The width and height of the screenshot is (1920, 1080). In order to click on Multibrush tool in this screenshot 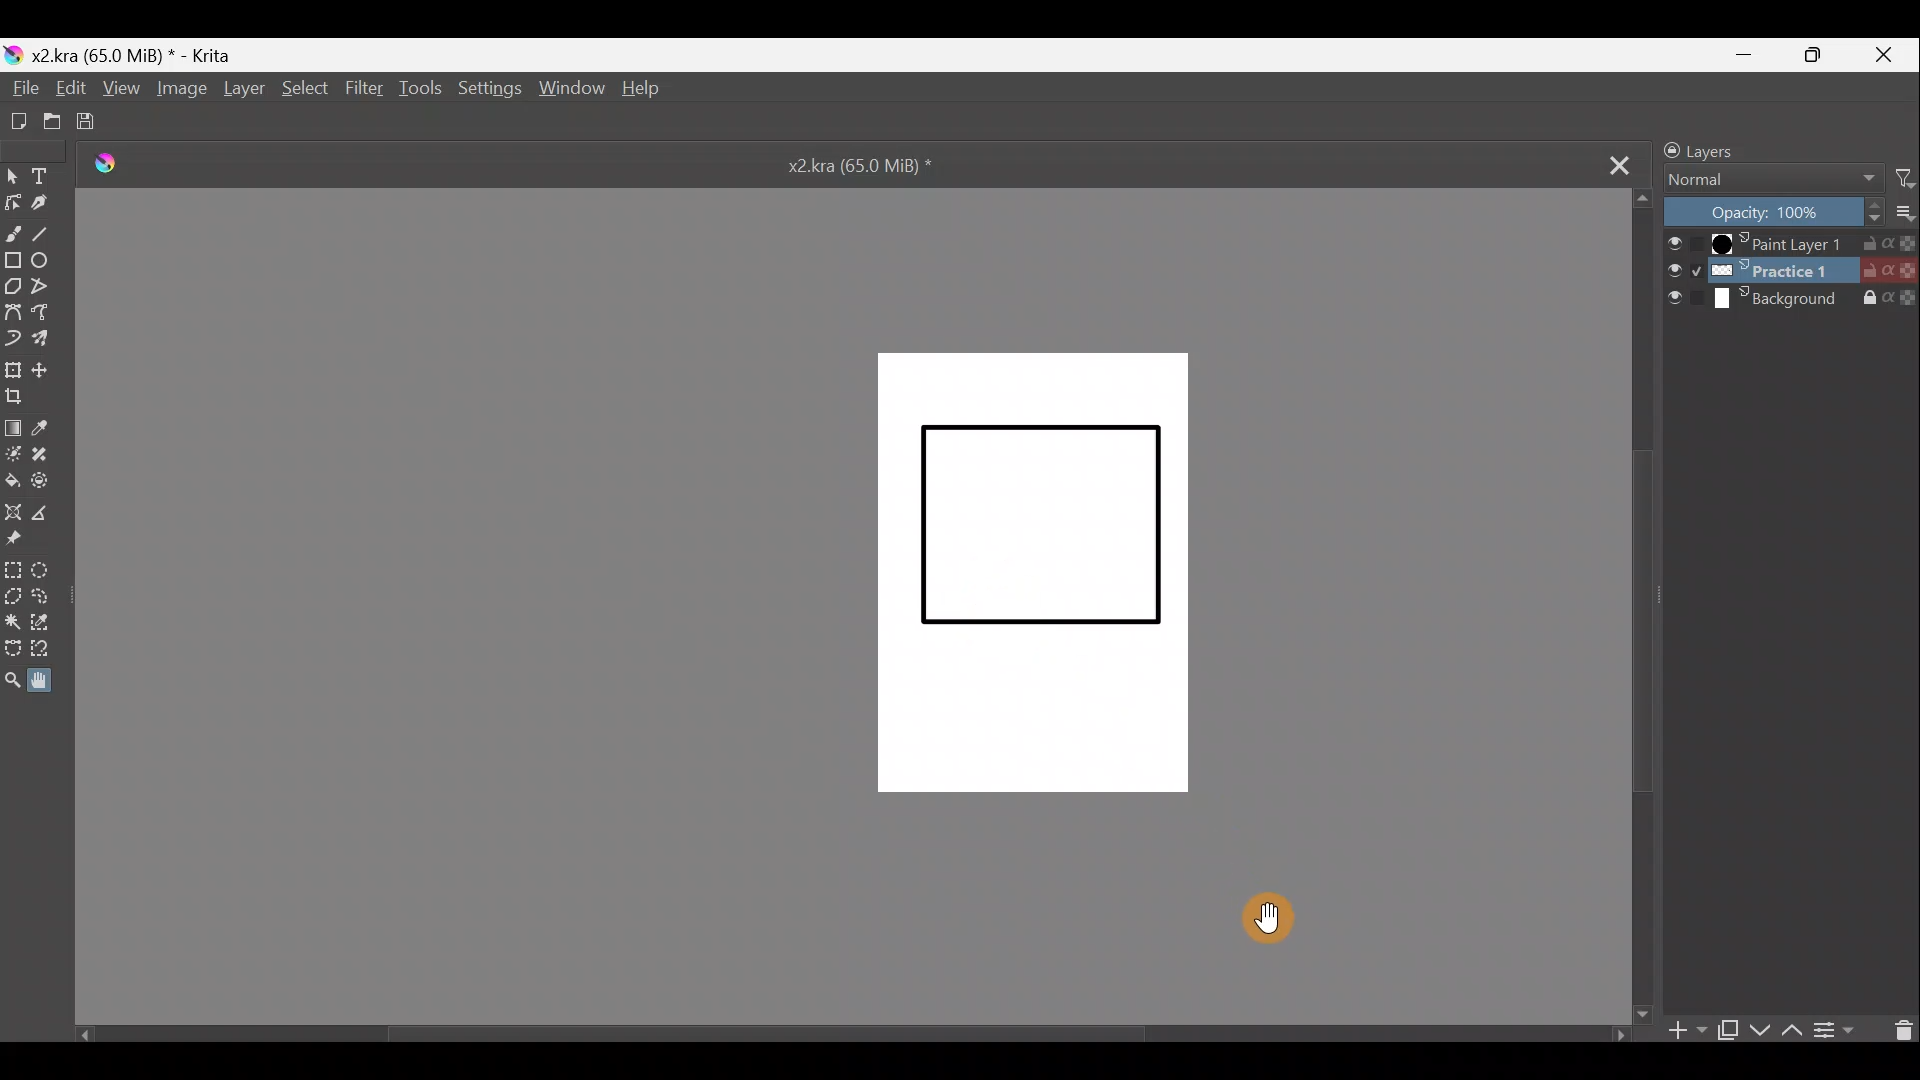, I will do `click(47, 339)`.